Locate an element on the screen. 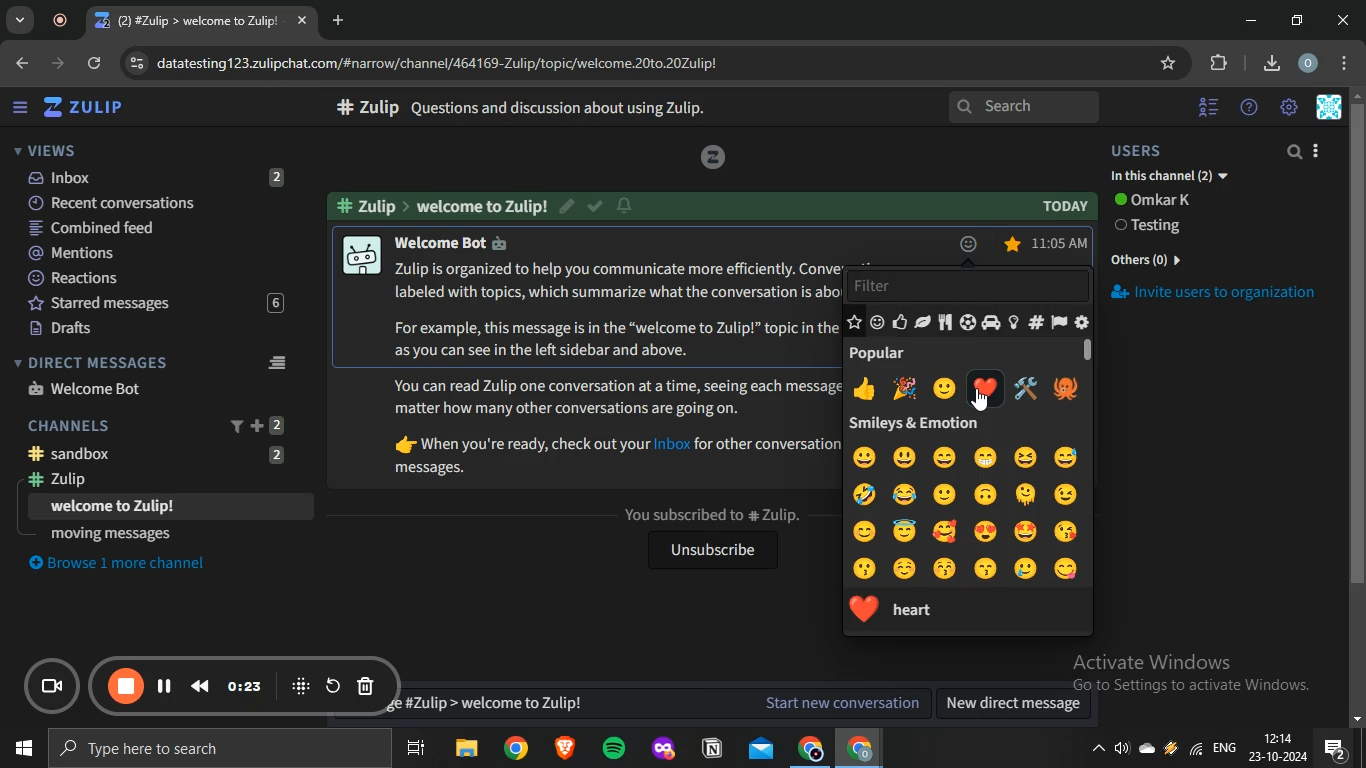 This screenshot has width=1366, height=768. others is located at coordinates (1150, 257).